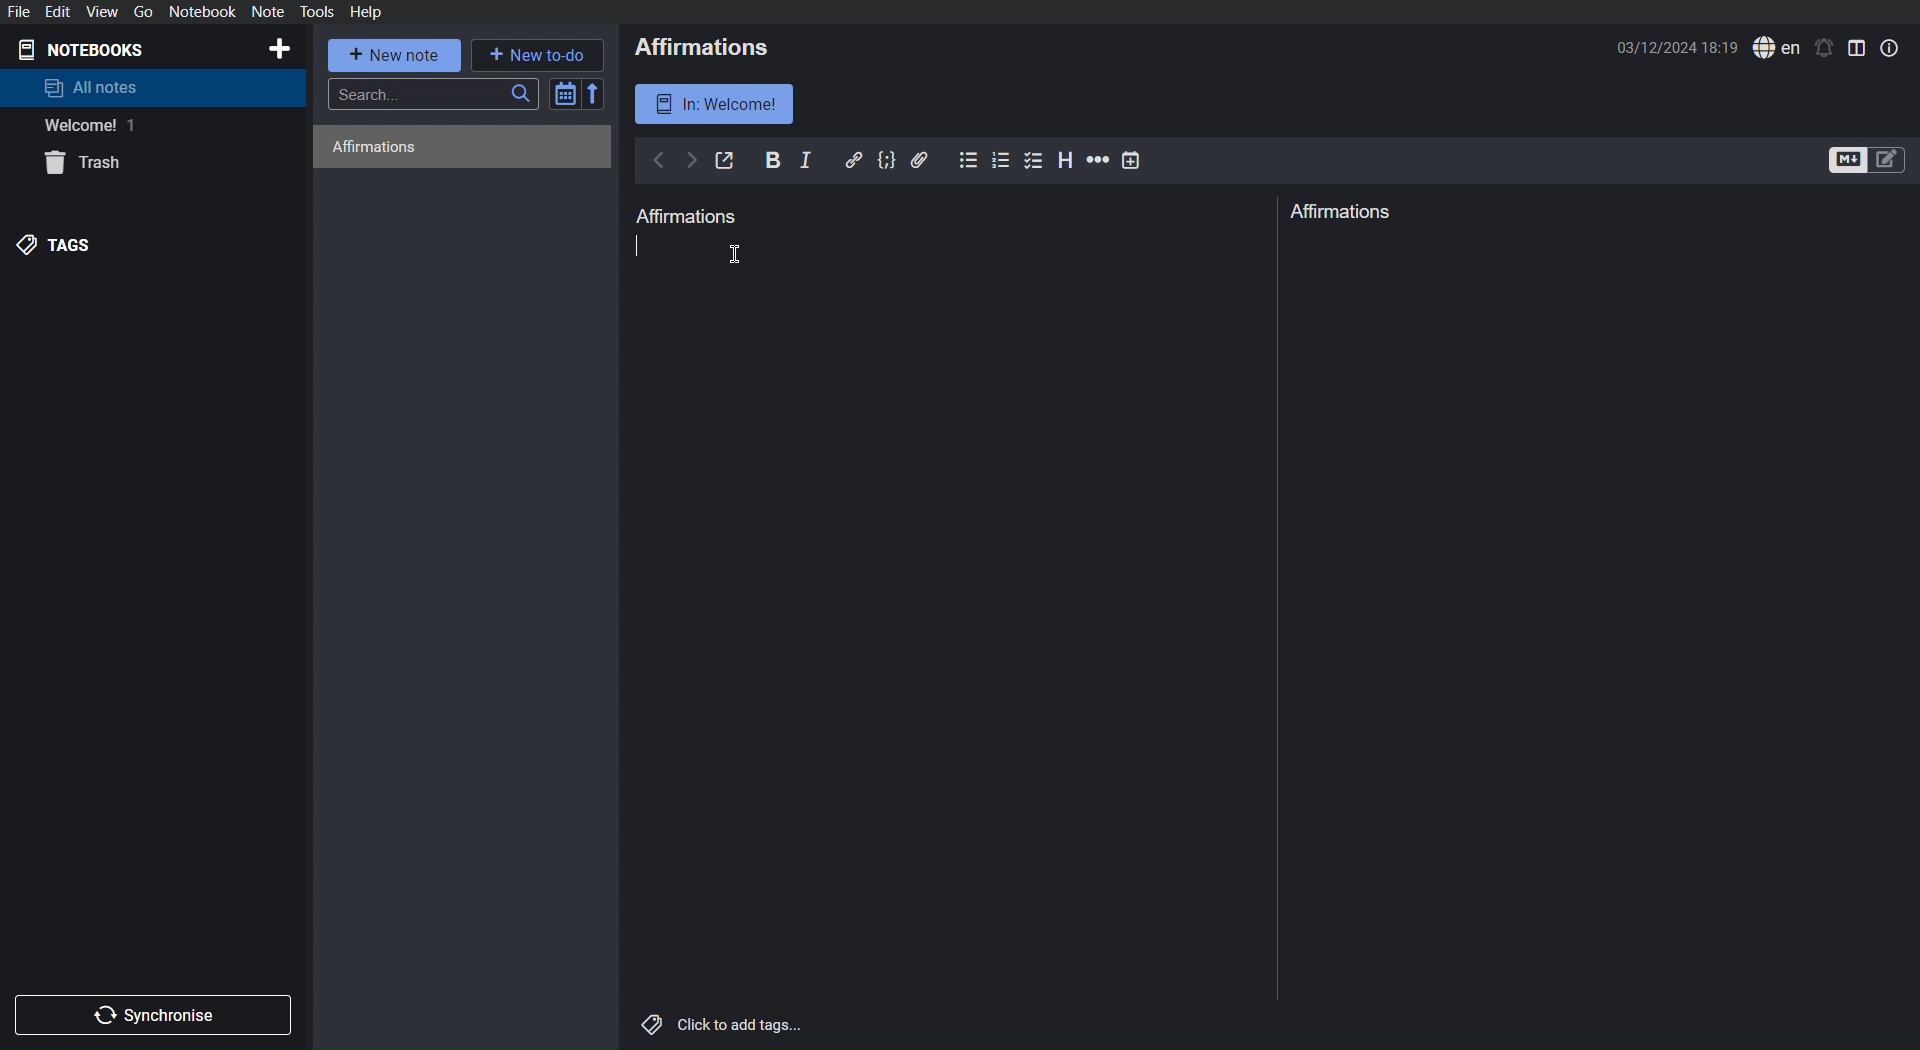 This screenshot has height=1050, width=1920. What do you see at coordinates (365, 11) in the screenshot?
I see `Help` at bounding box center [365, 11].